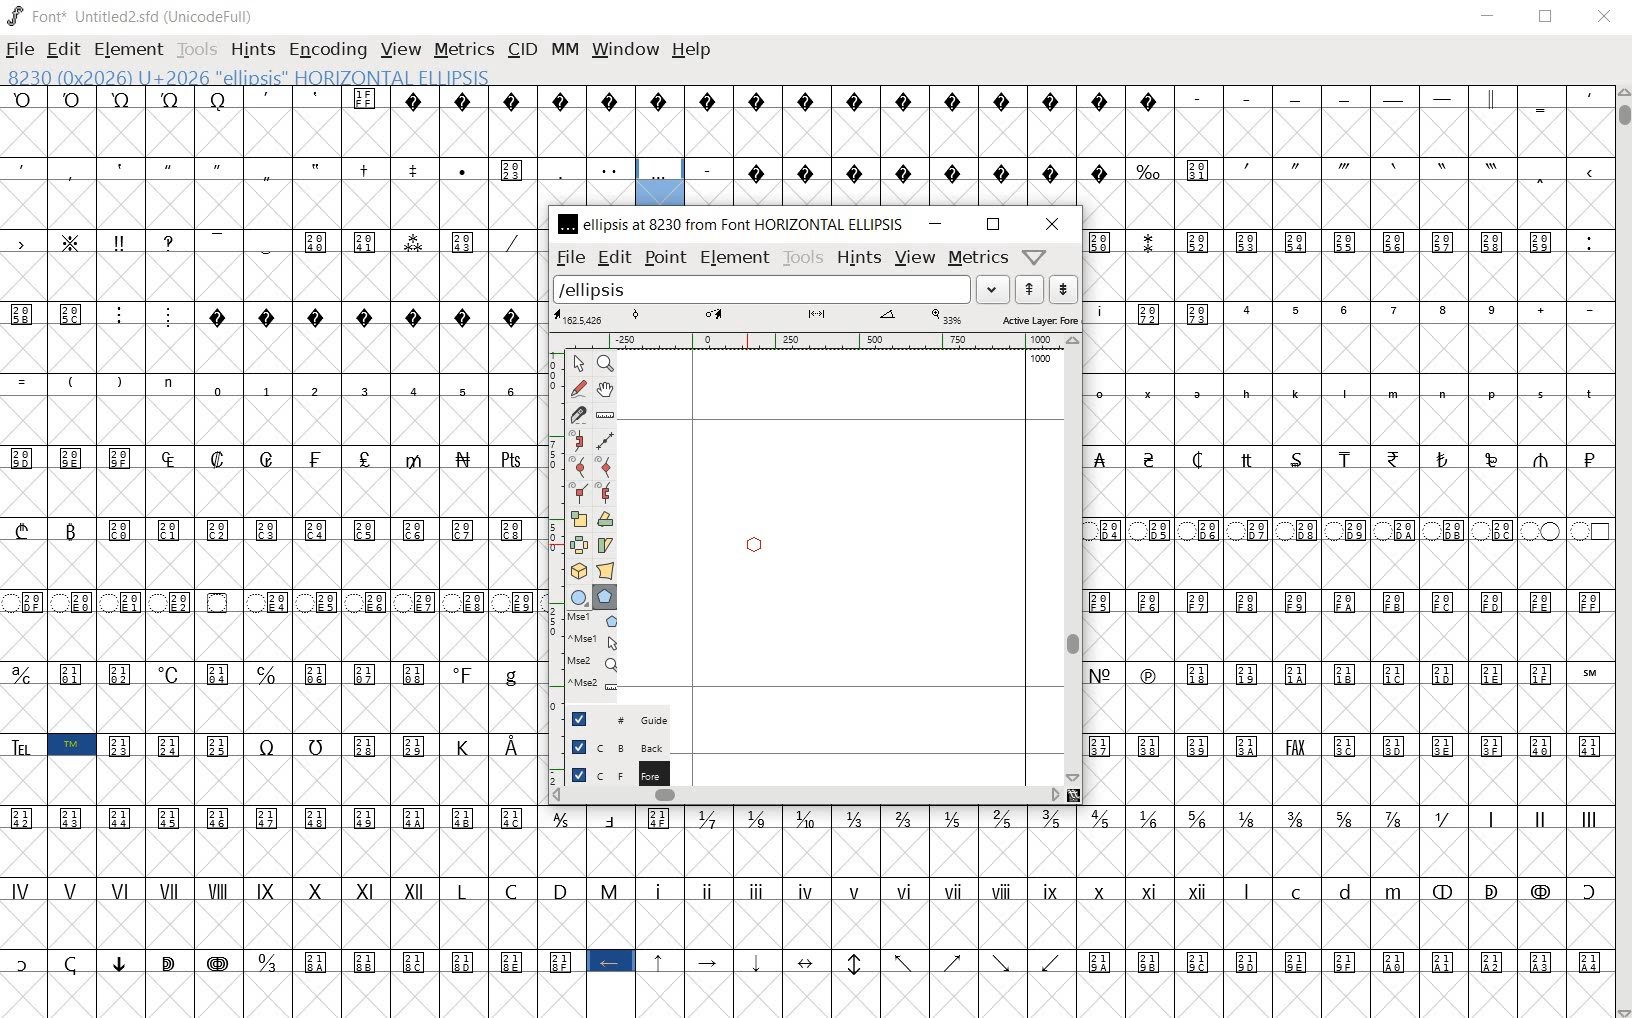  I want to click on measure a distance, angle between points, so click(605, 413).